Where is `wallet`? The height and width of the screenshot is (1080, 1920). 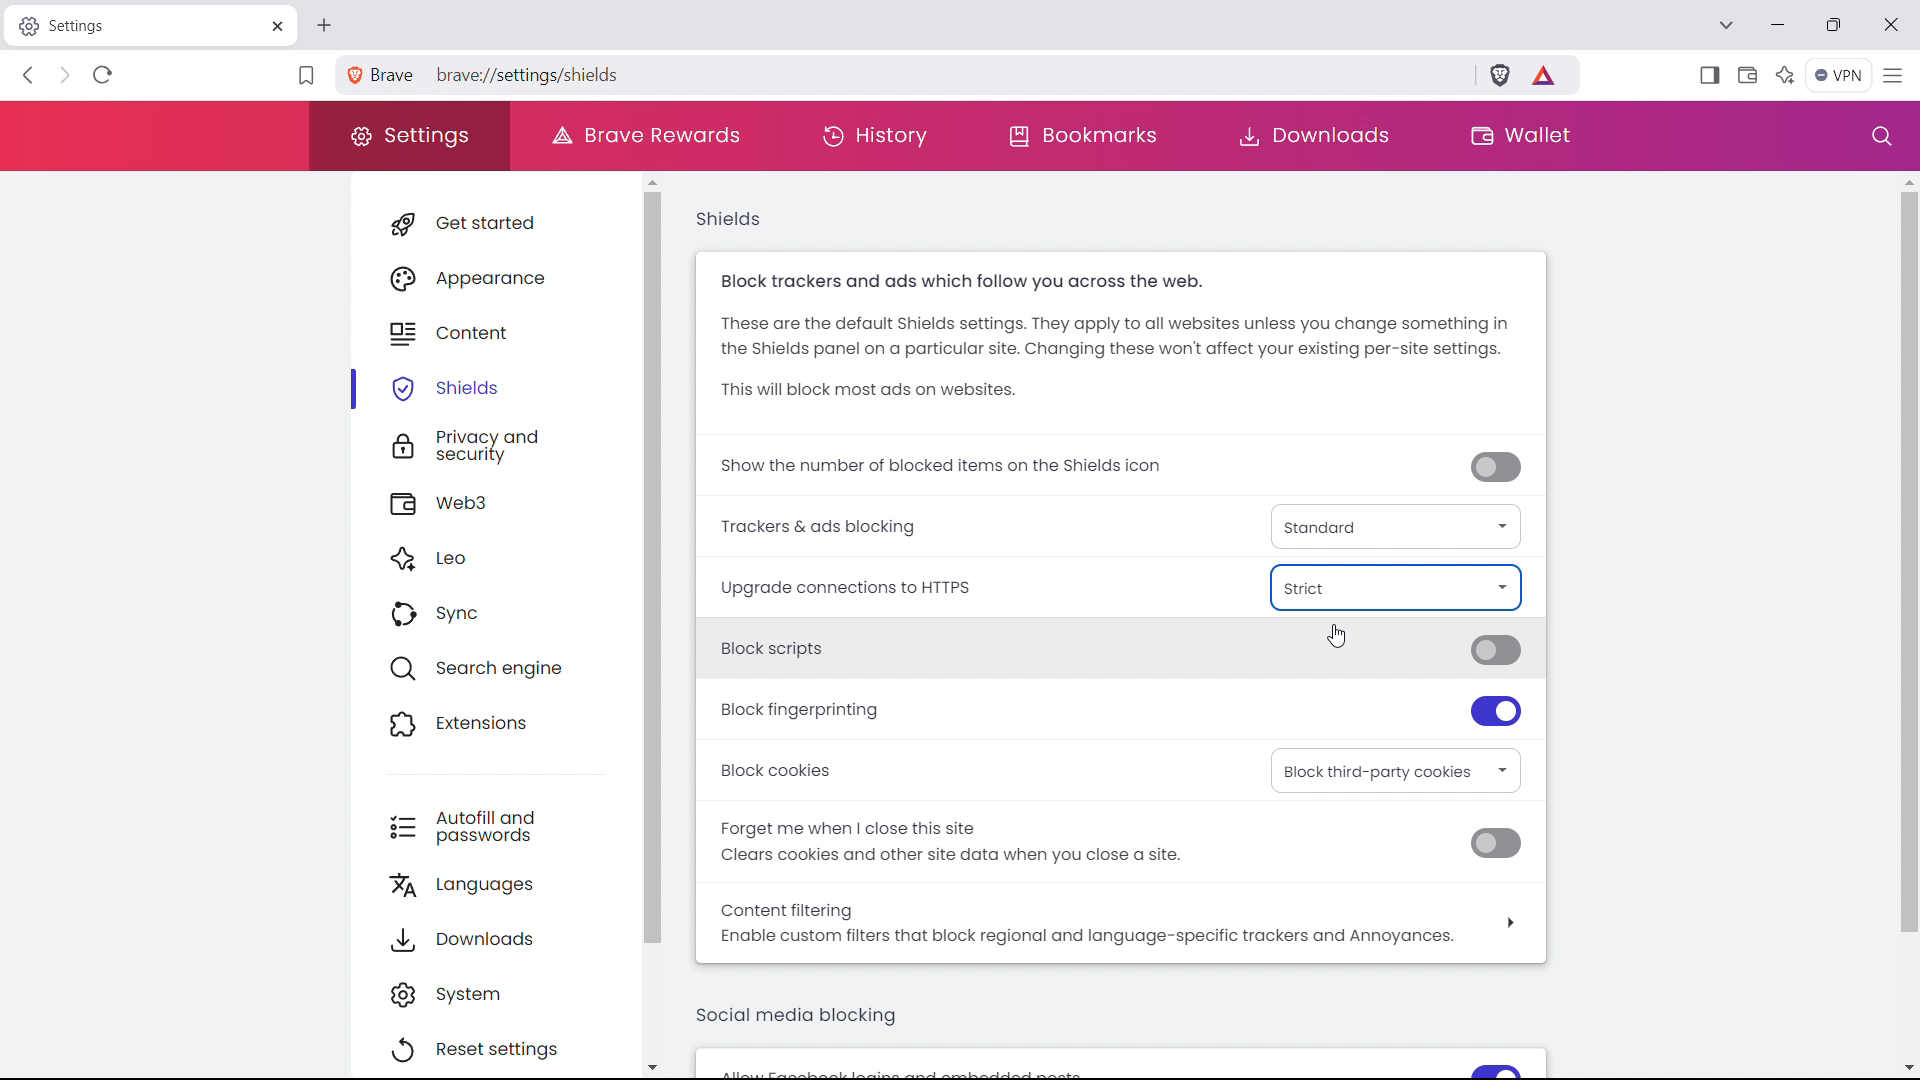
wallet is located at coordinates (1517, 135).